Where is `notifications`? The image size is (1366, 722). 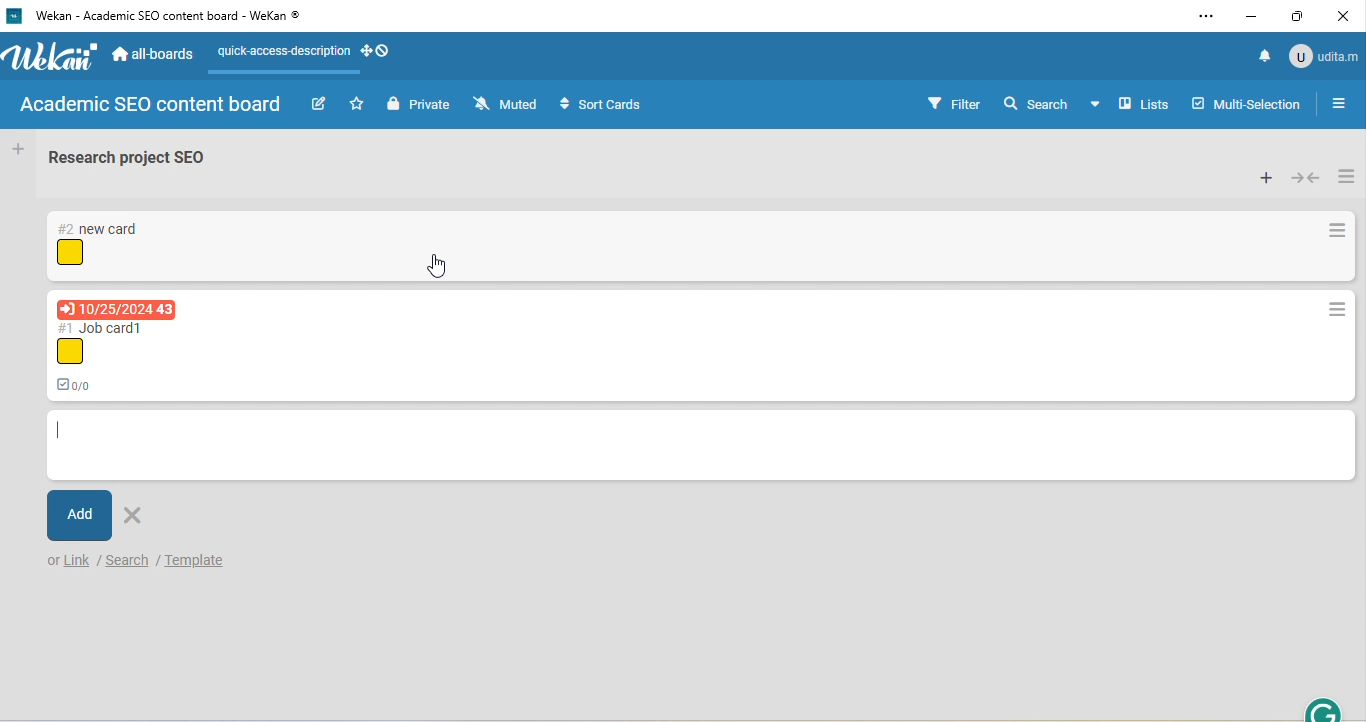 notifications is located at coordinates (1260, 55).